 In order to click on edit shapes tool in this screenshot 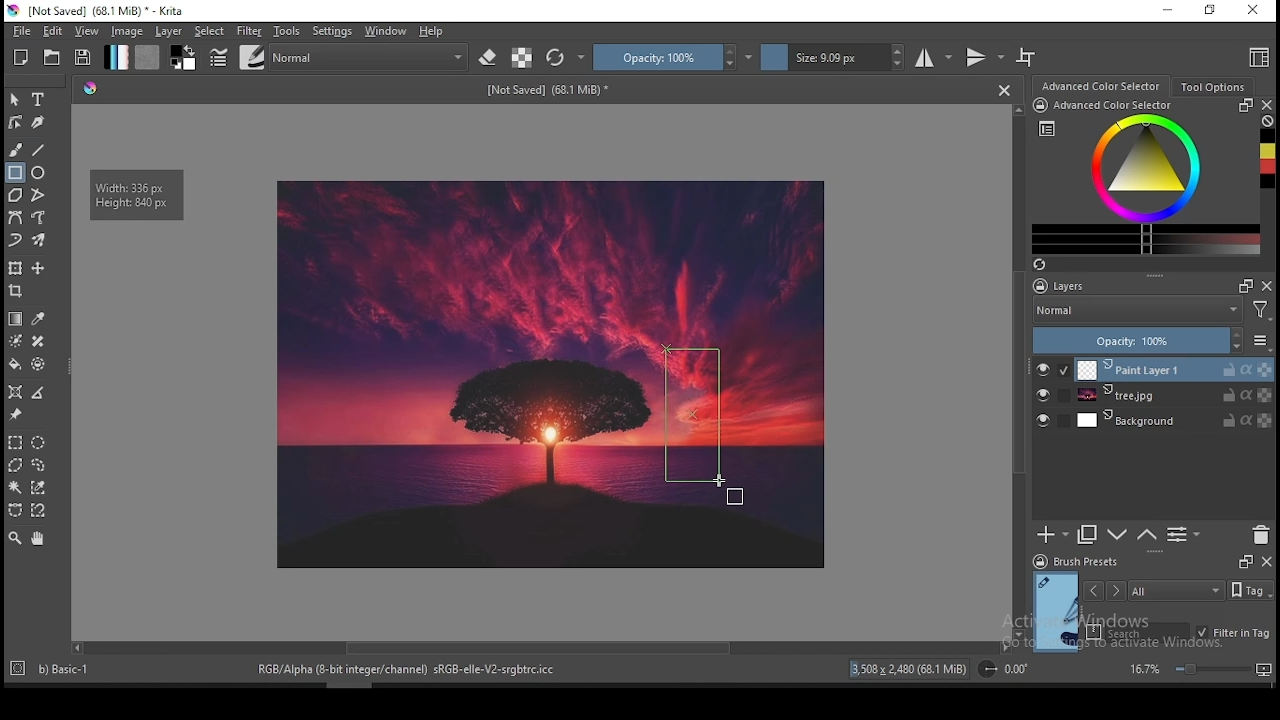, I will do `click(16, 121)`.